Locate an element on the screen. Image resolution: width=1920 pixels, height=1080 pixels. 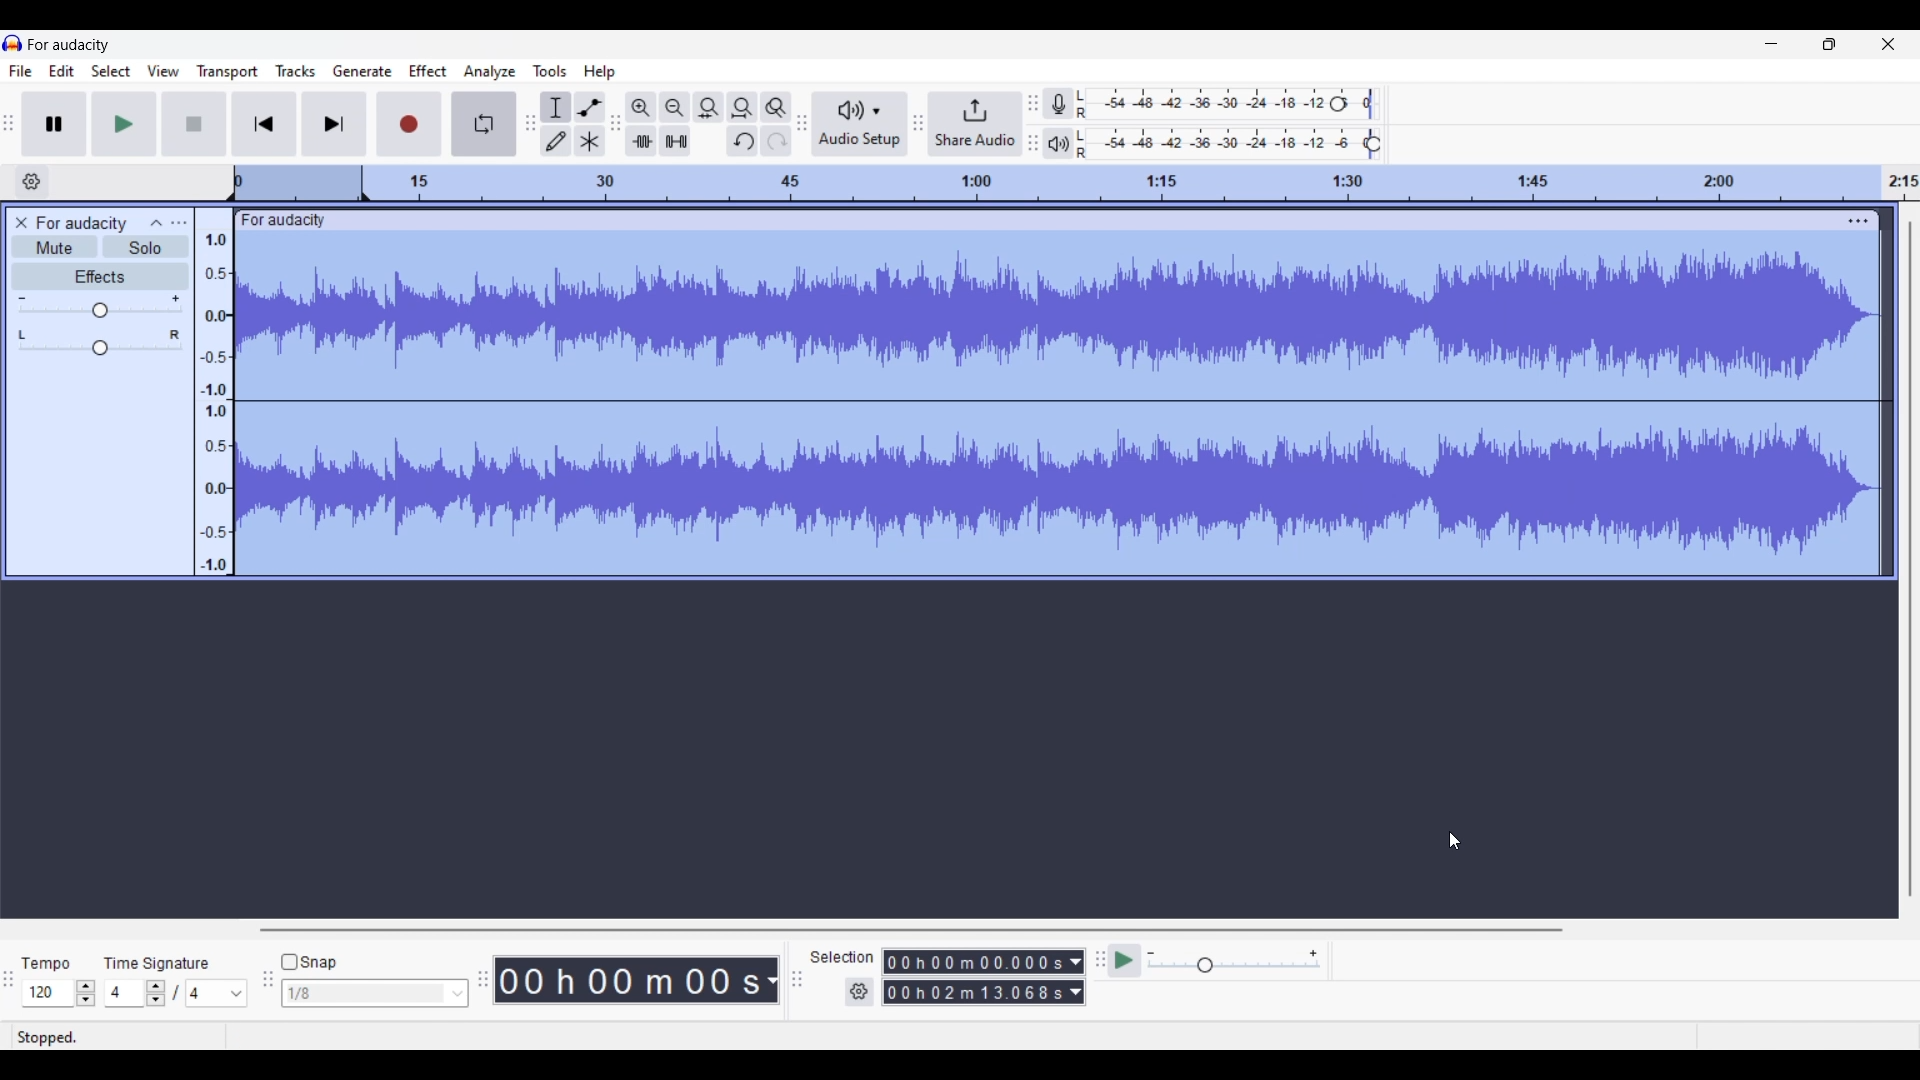
Recording level header is located at coordinates (1338, 104).